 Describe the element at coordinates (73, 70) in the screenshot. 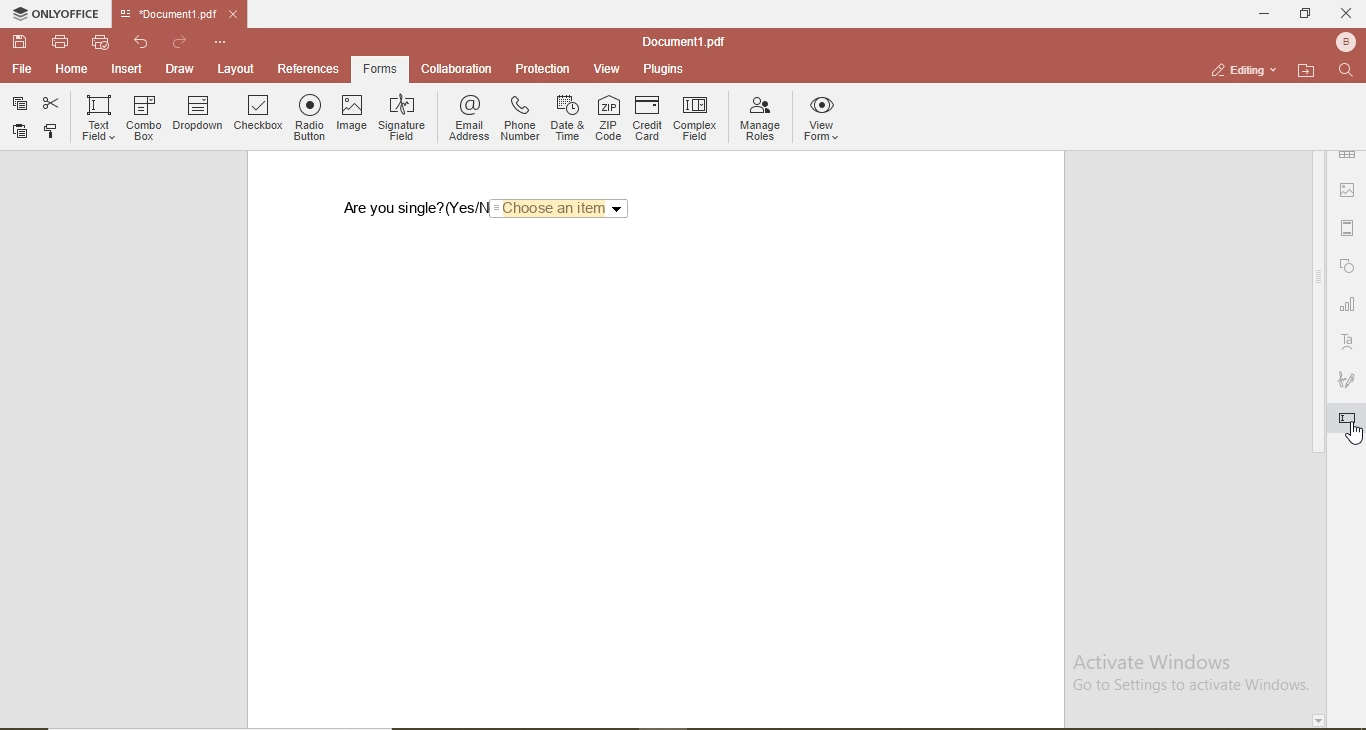

I see `home` at that location.